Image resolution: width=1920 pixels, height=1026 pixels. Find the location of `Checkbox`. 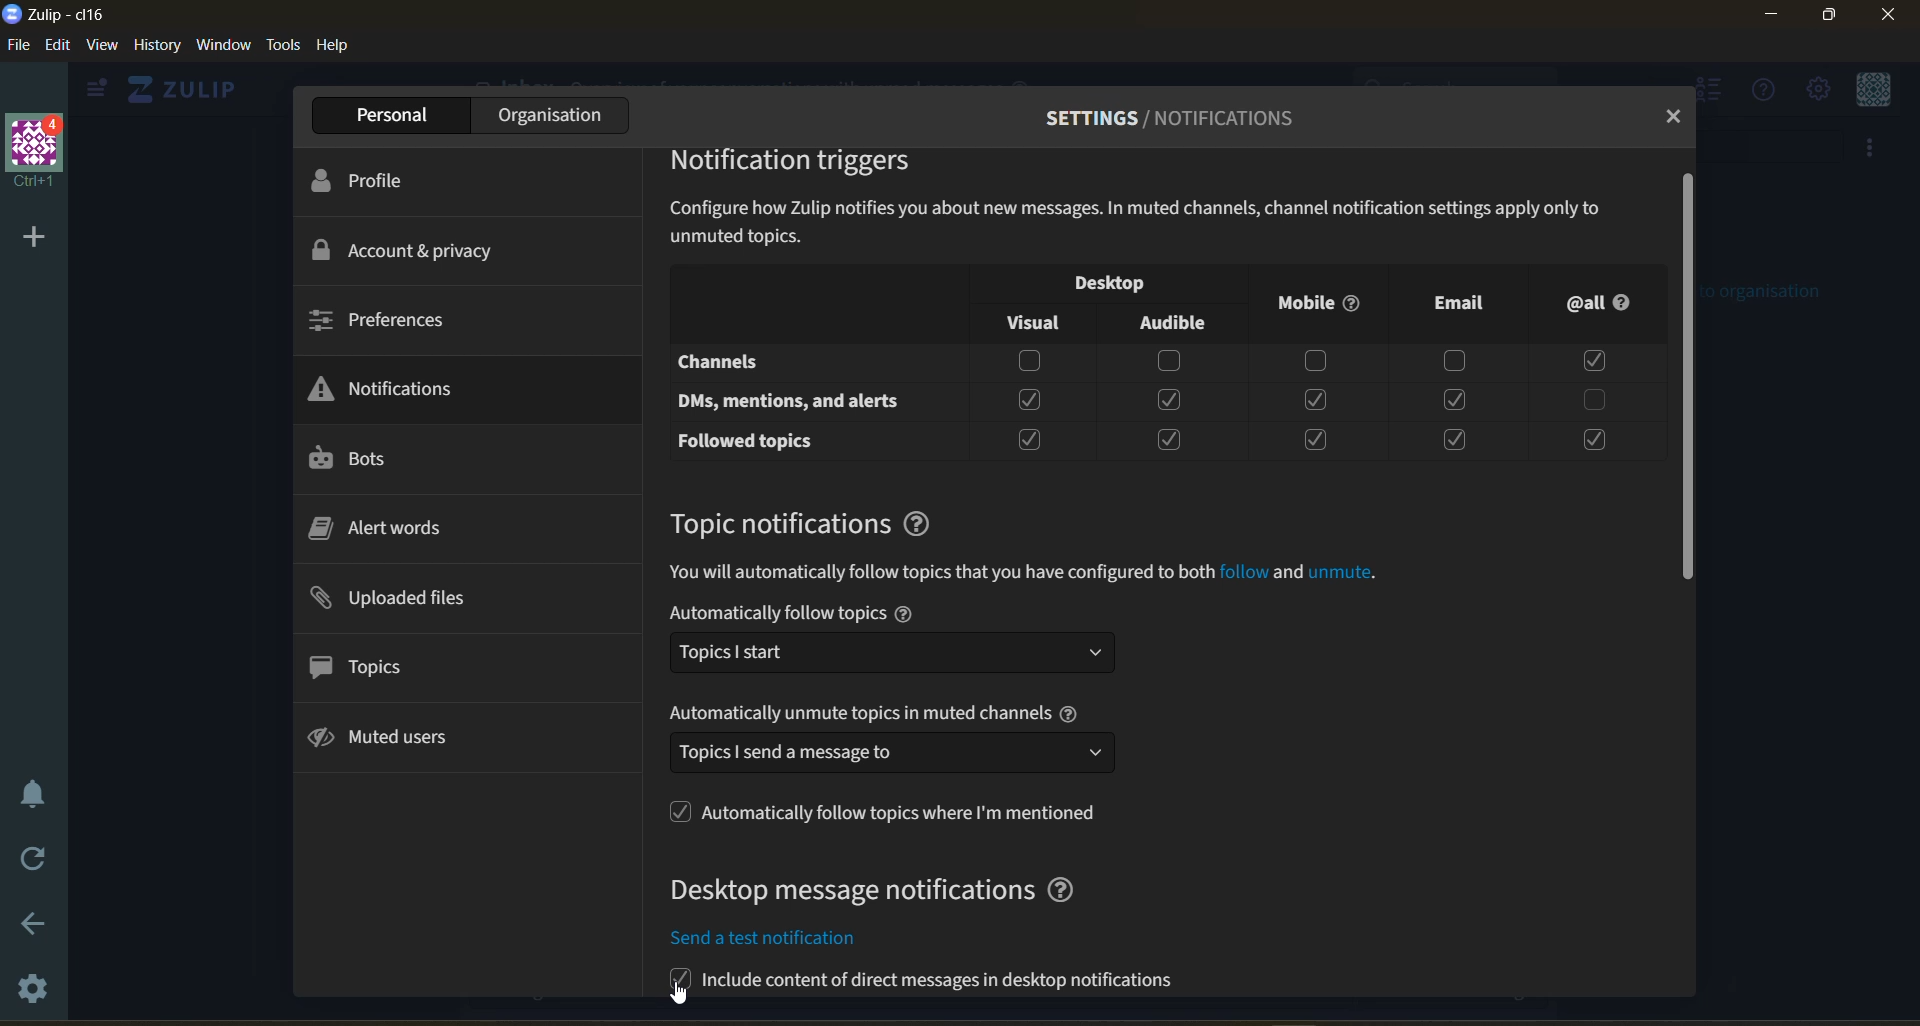

Checkbox is located at coordinates (1027, 363).